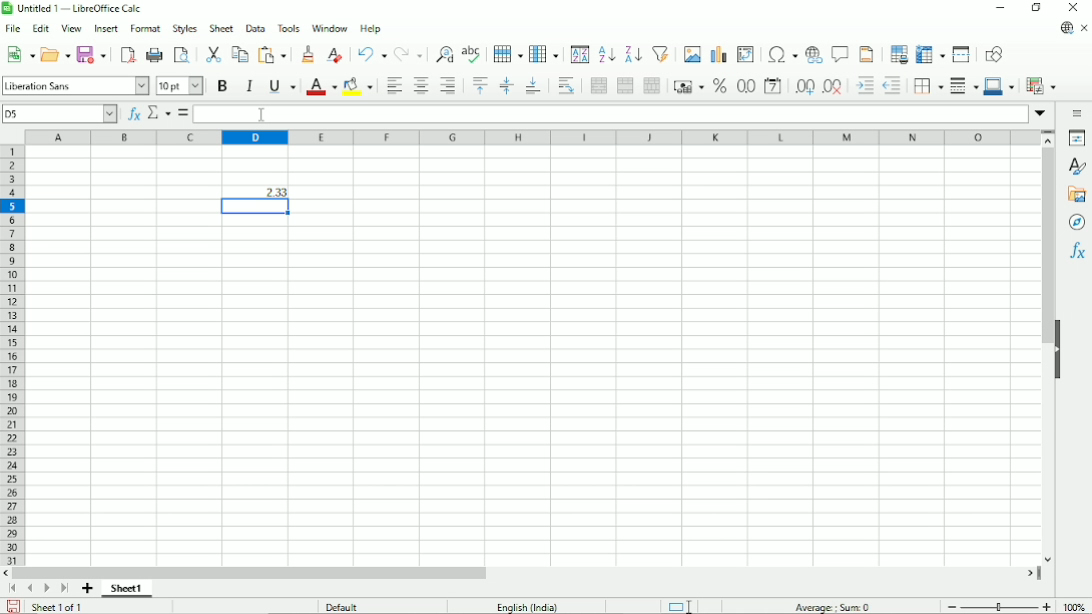  I want to click on Format as percent, so click(721, 86).